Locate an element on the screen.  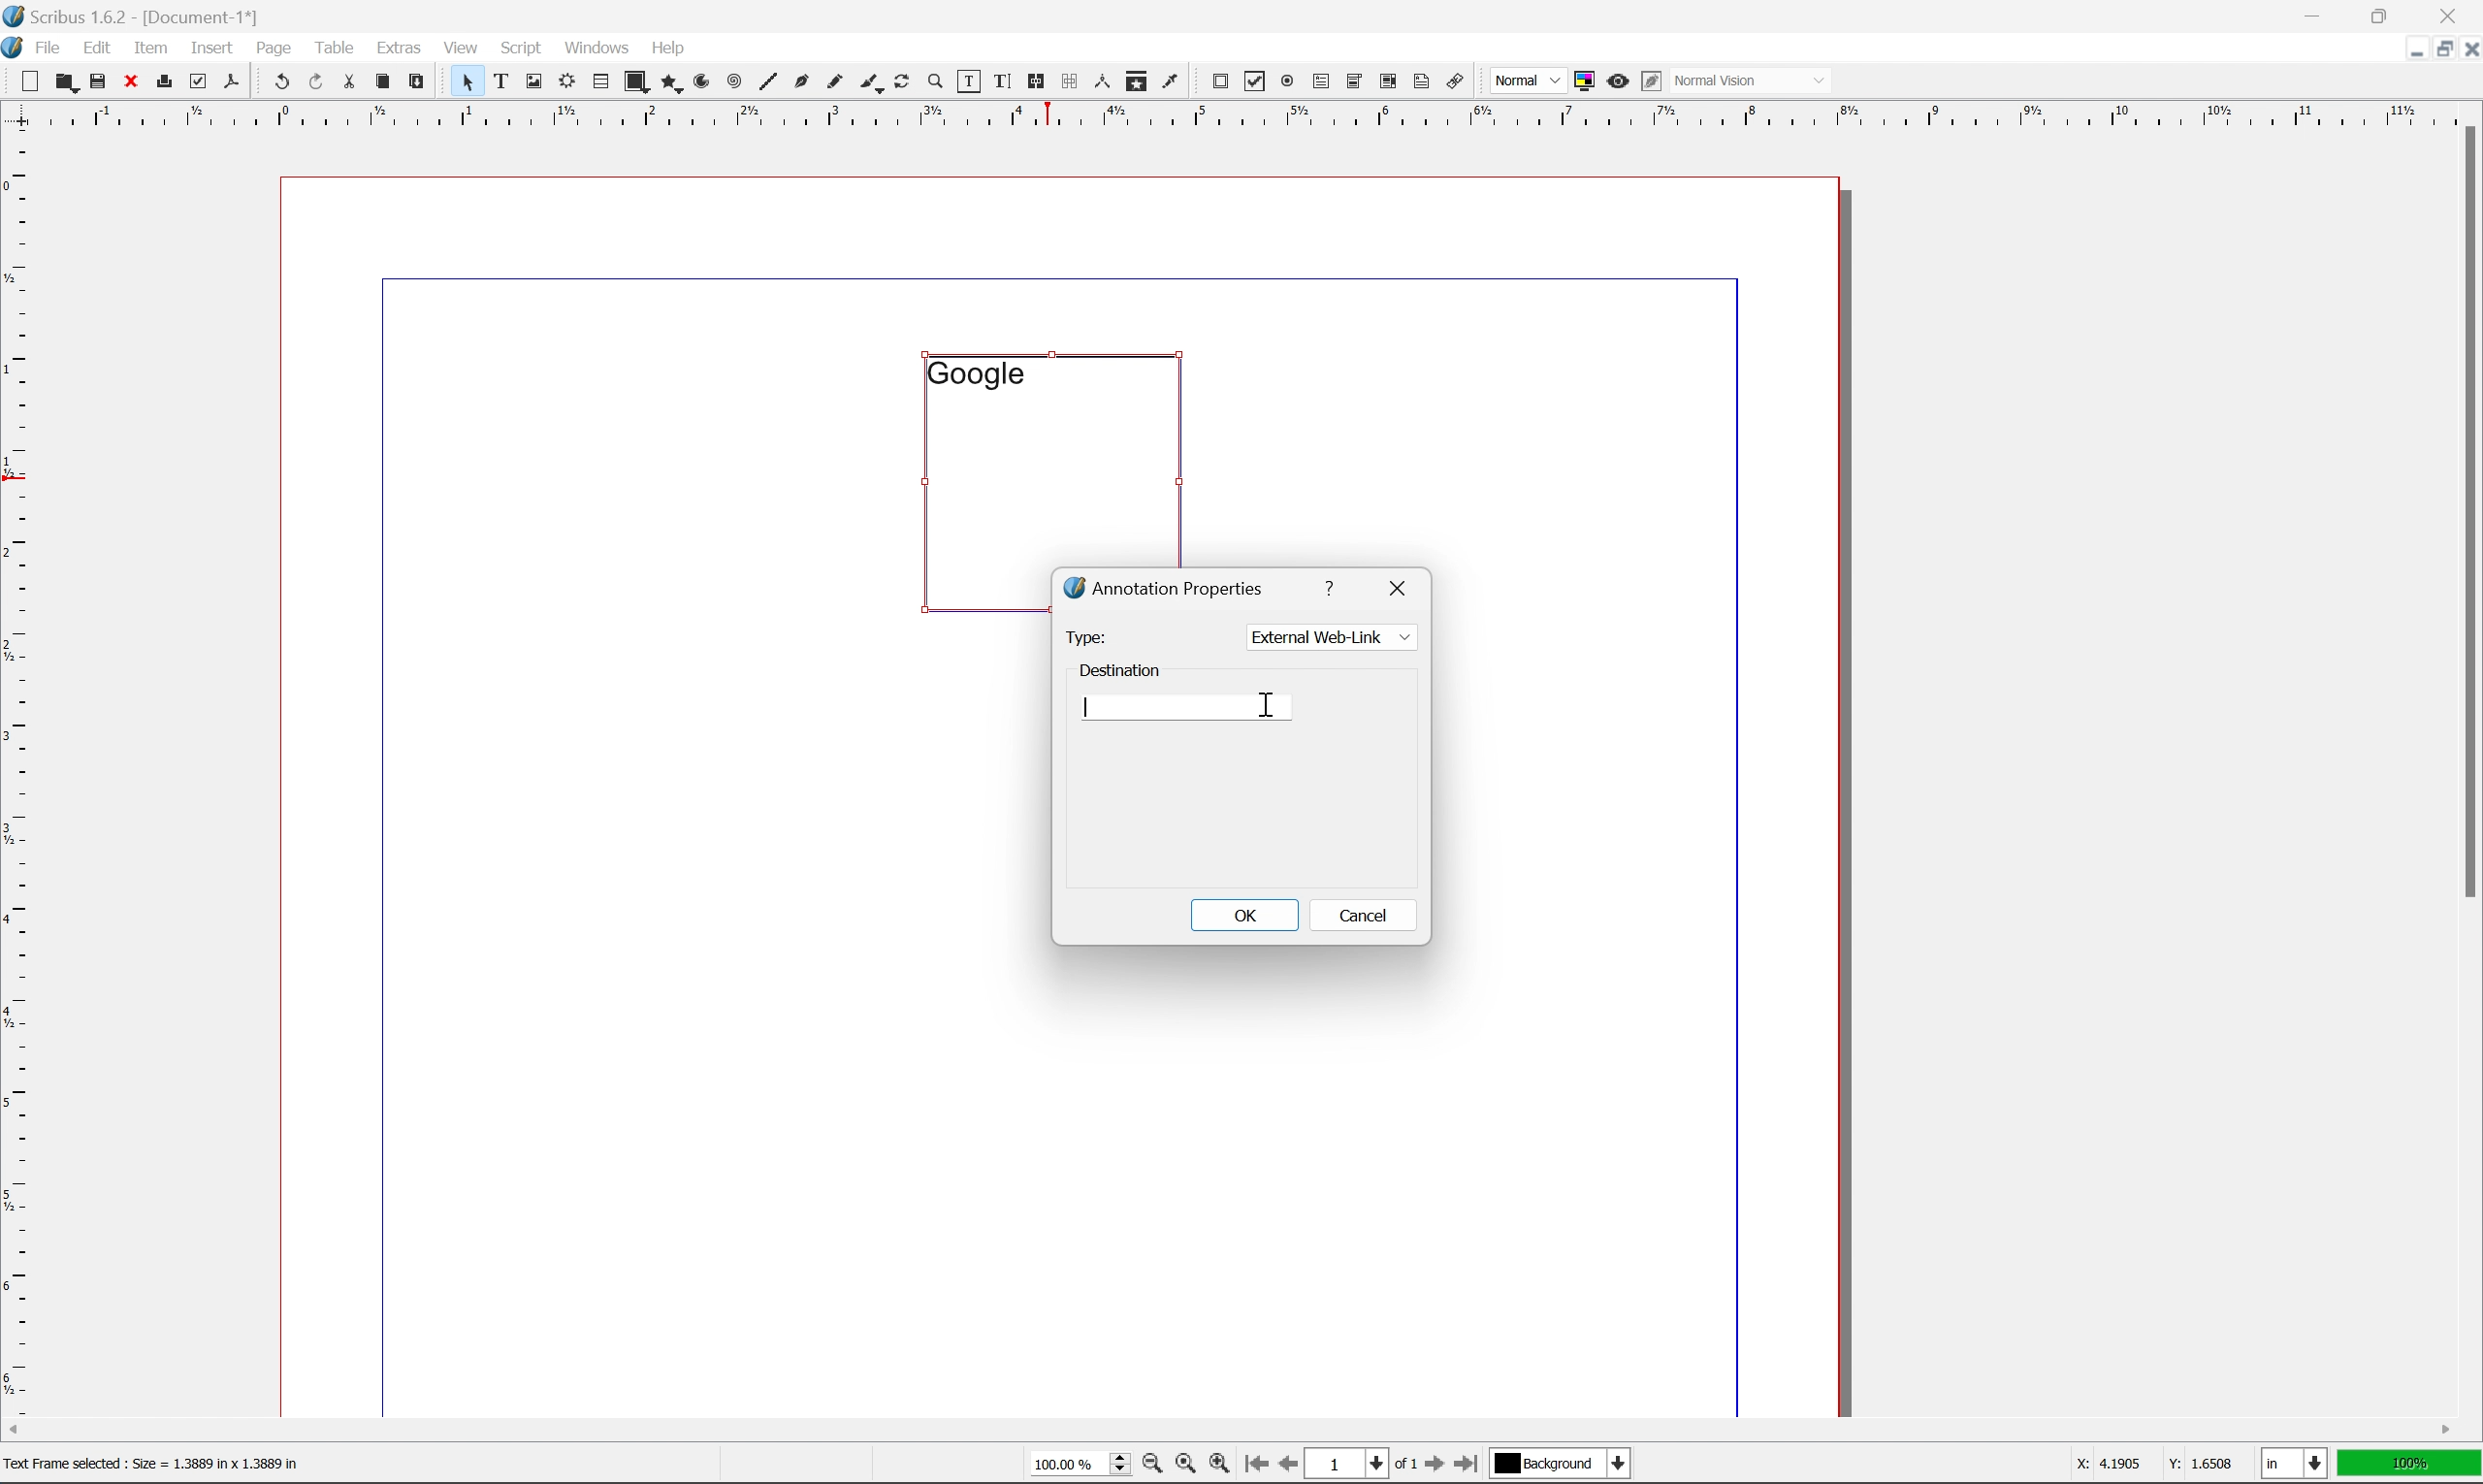
zoom in or zoom out is located at coordinates (937, 83).